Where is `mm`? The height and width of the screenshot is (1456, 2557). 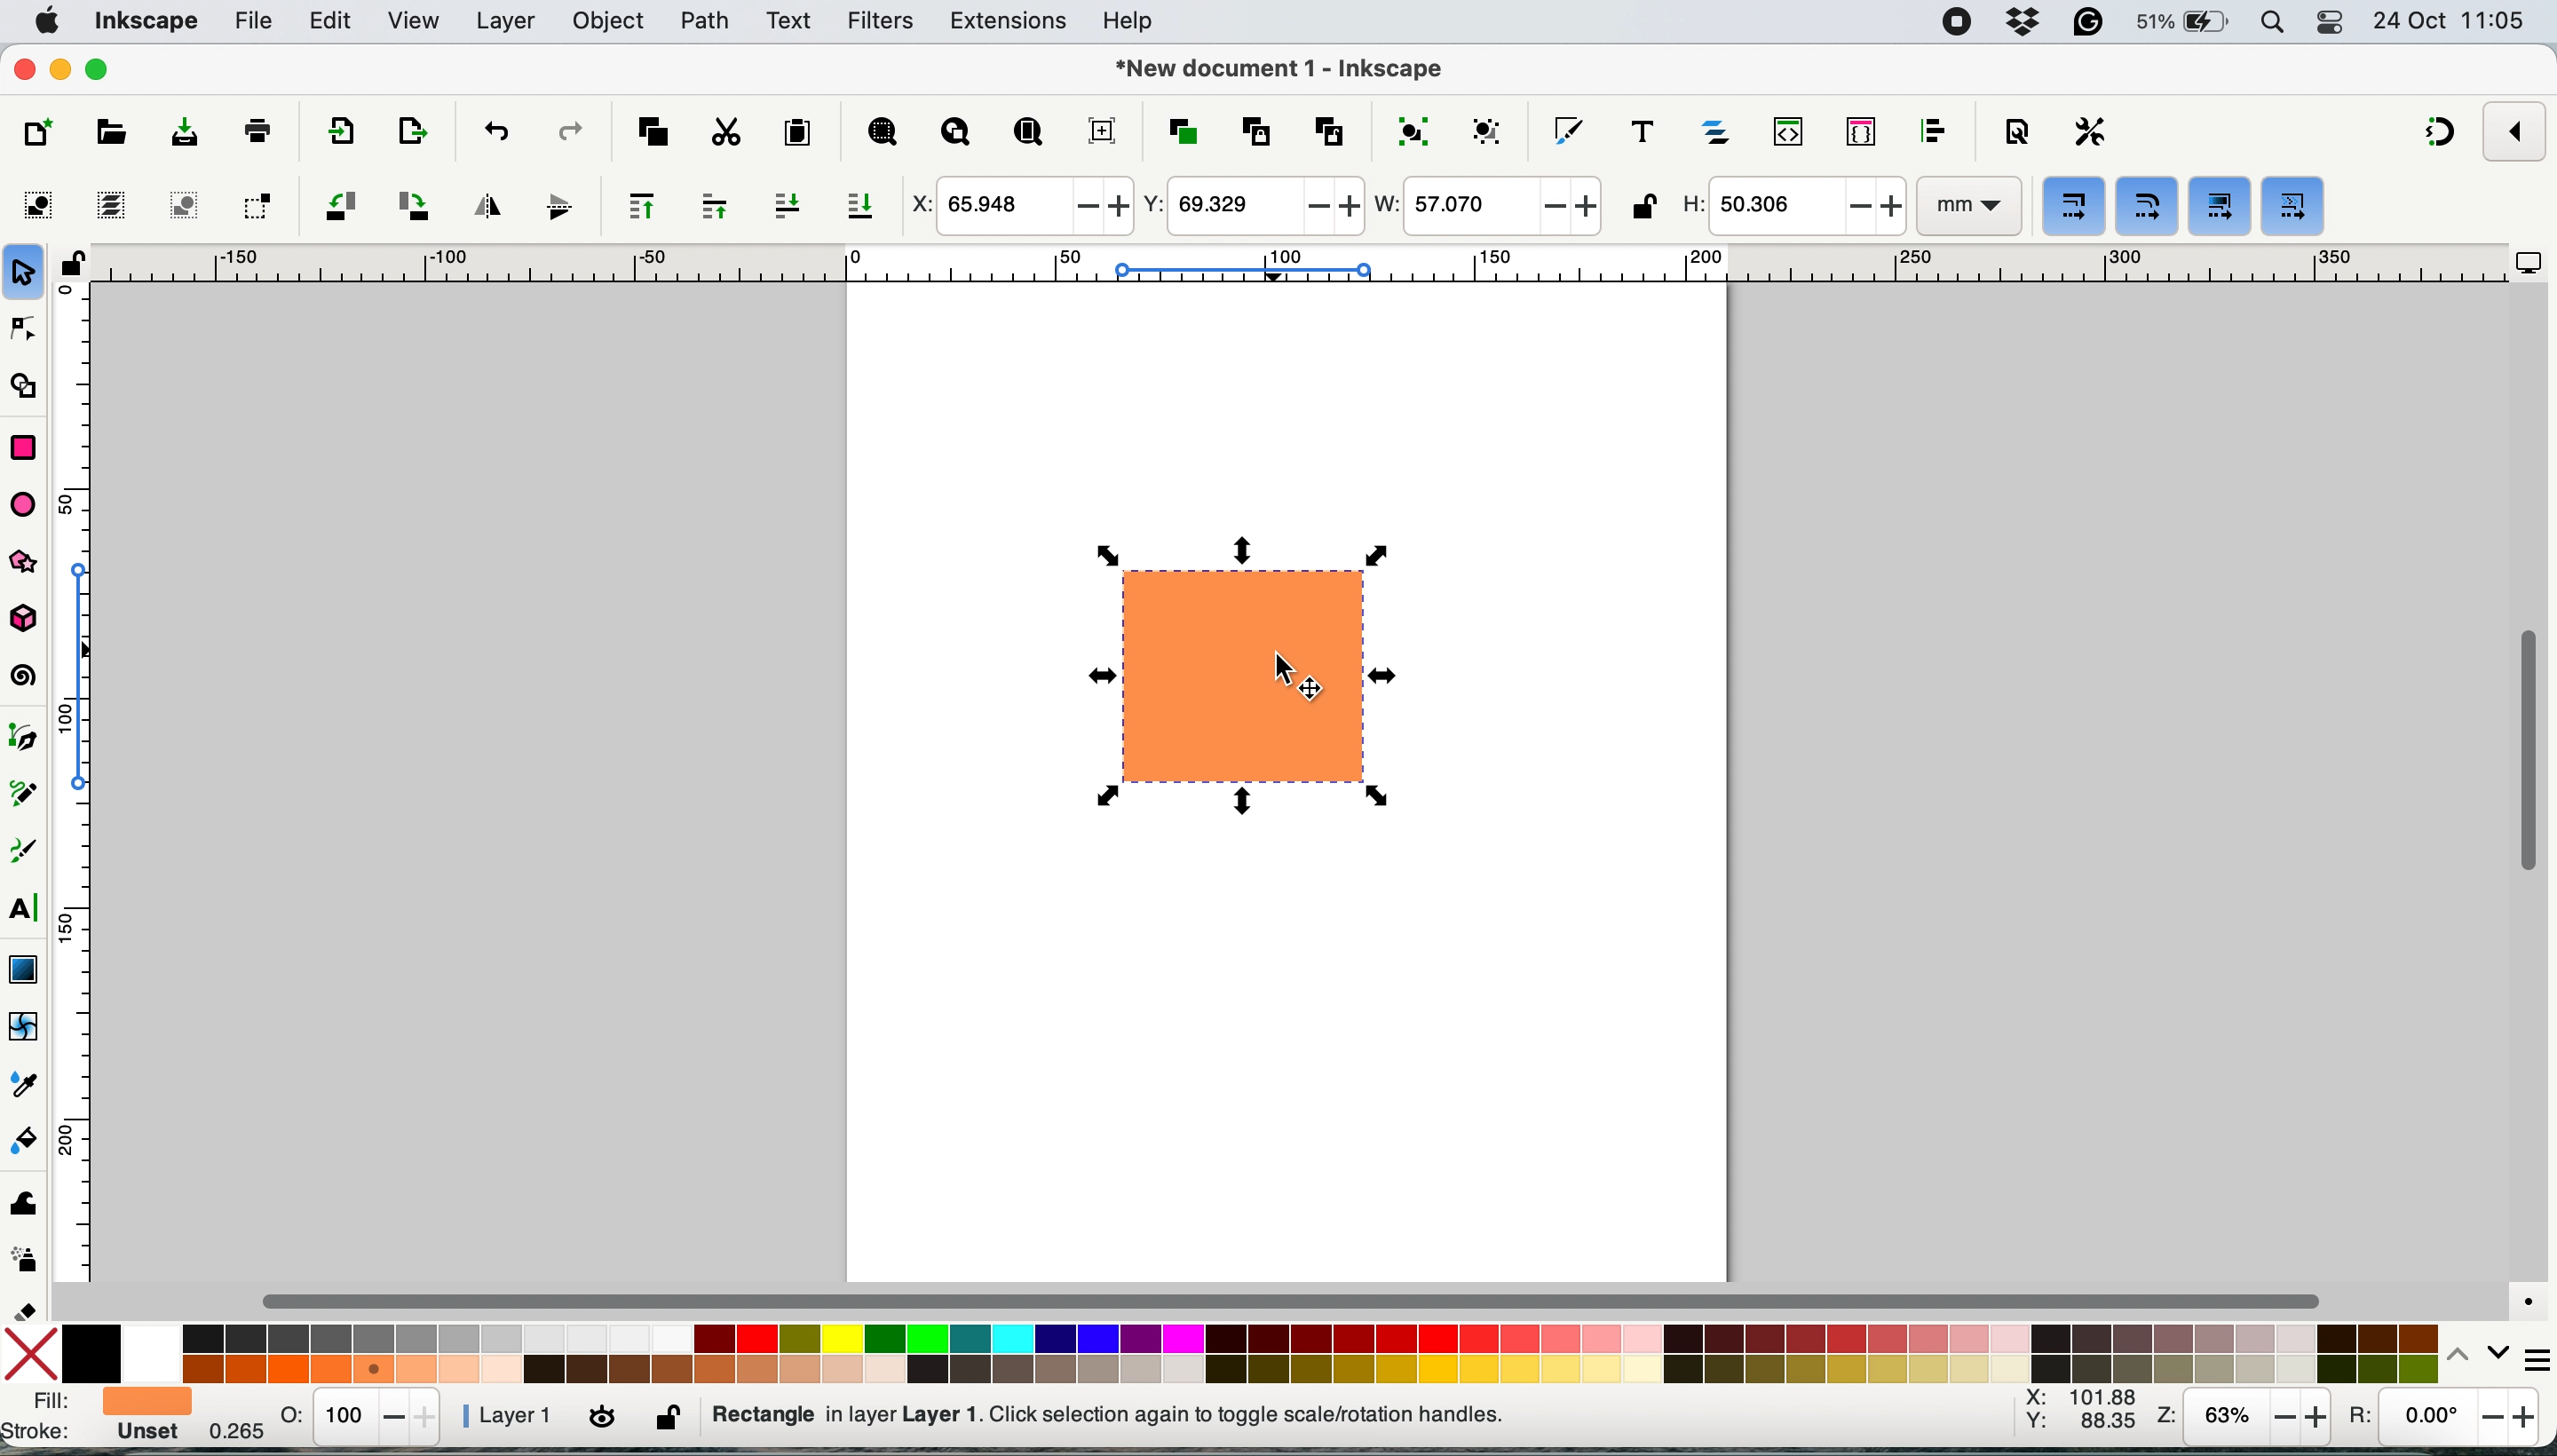 mm is located at coordinates (1966, 207).